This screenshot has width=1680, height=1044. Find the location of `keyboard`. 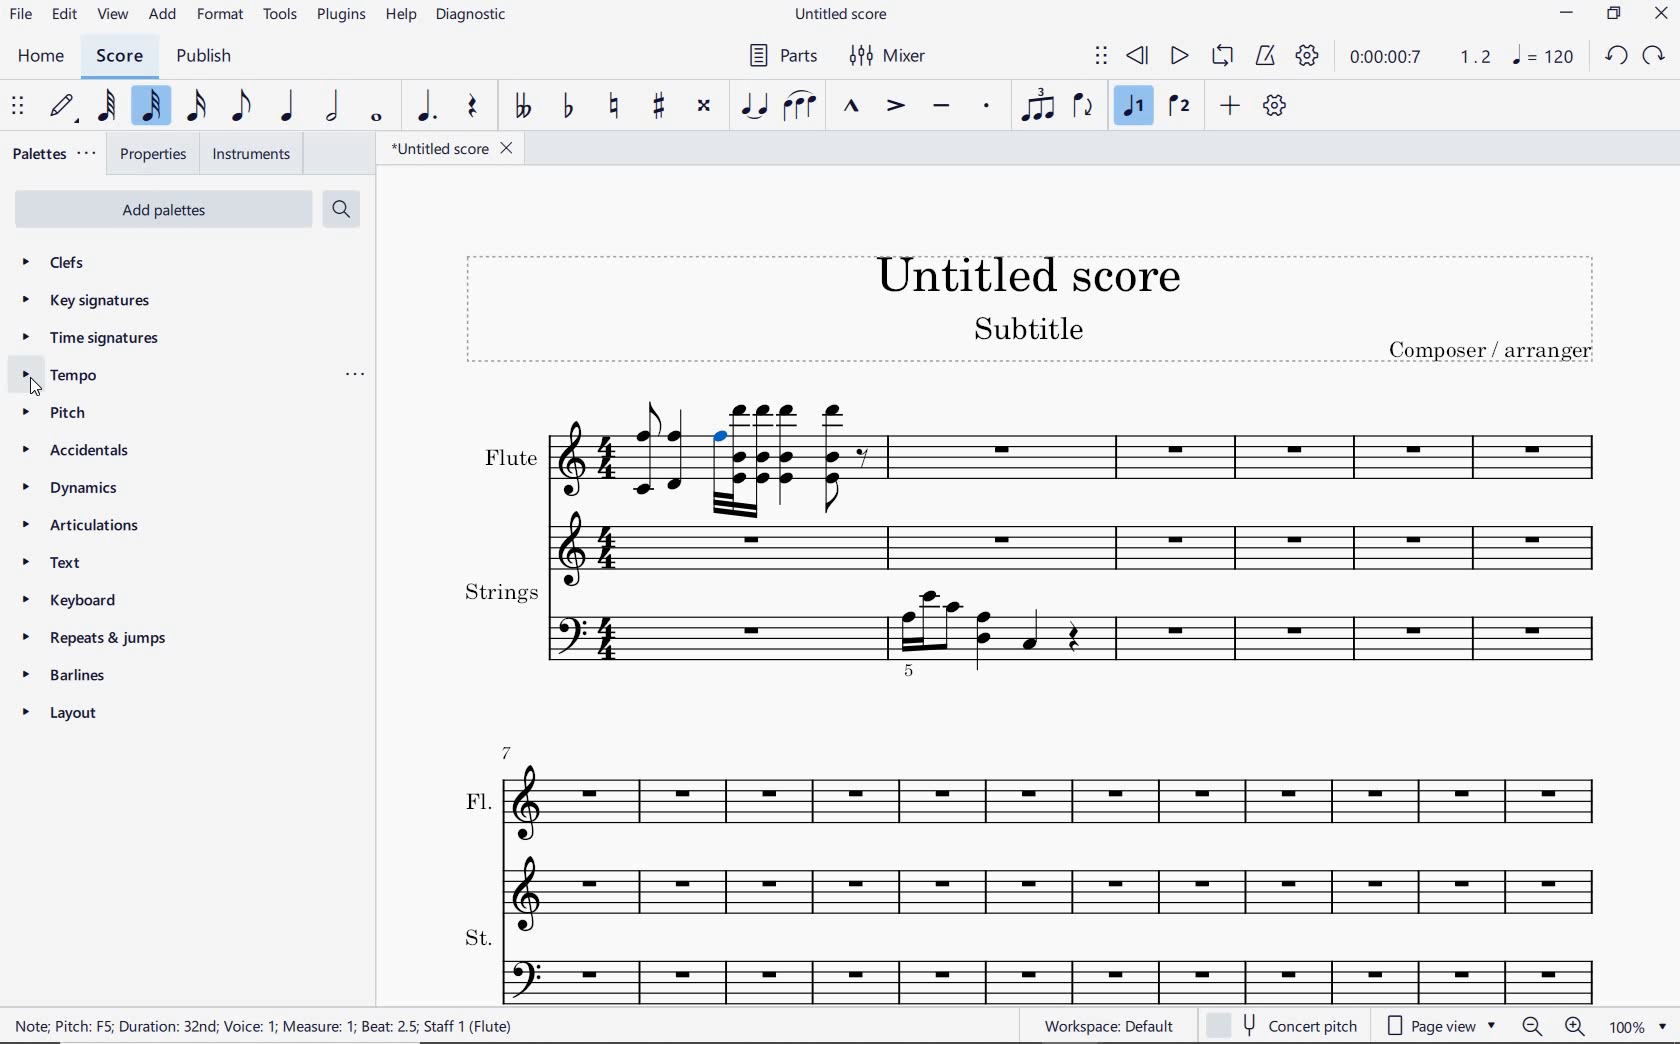

keyboard is located at coordinates (92, 602).